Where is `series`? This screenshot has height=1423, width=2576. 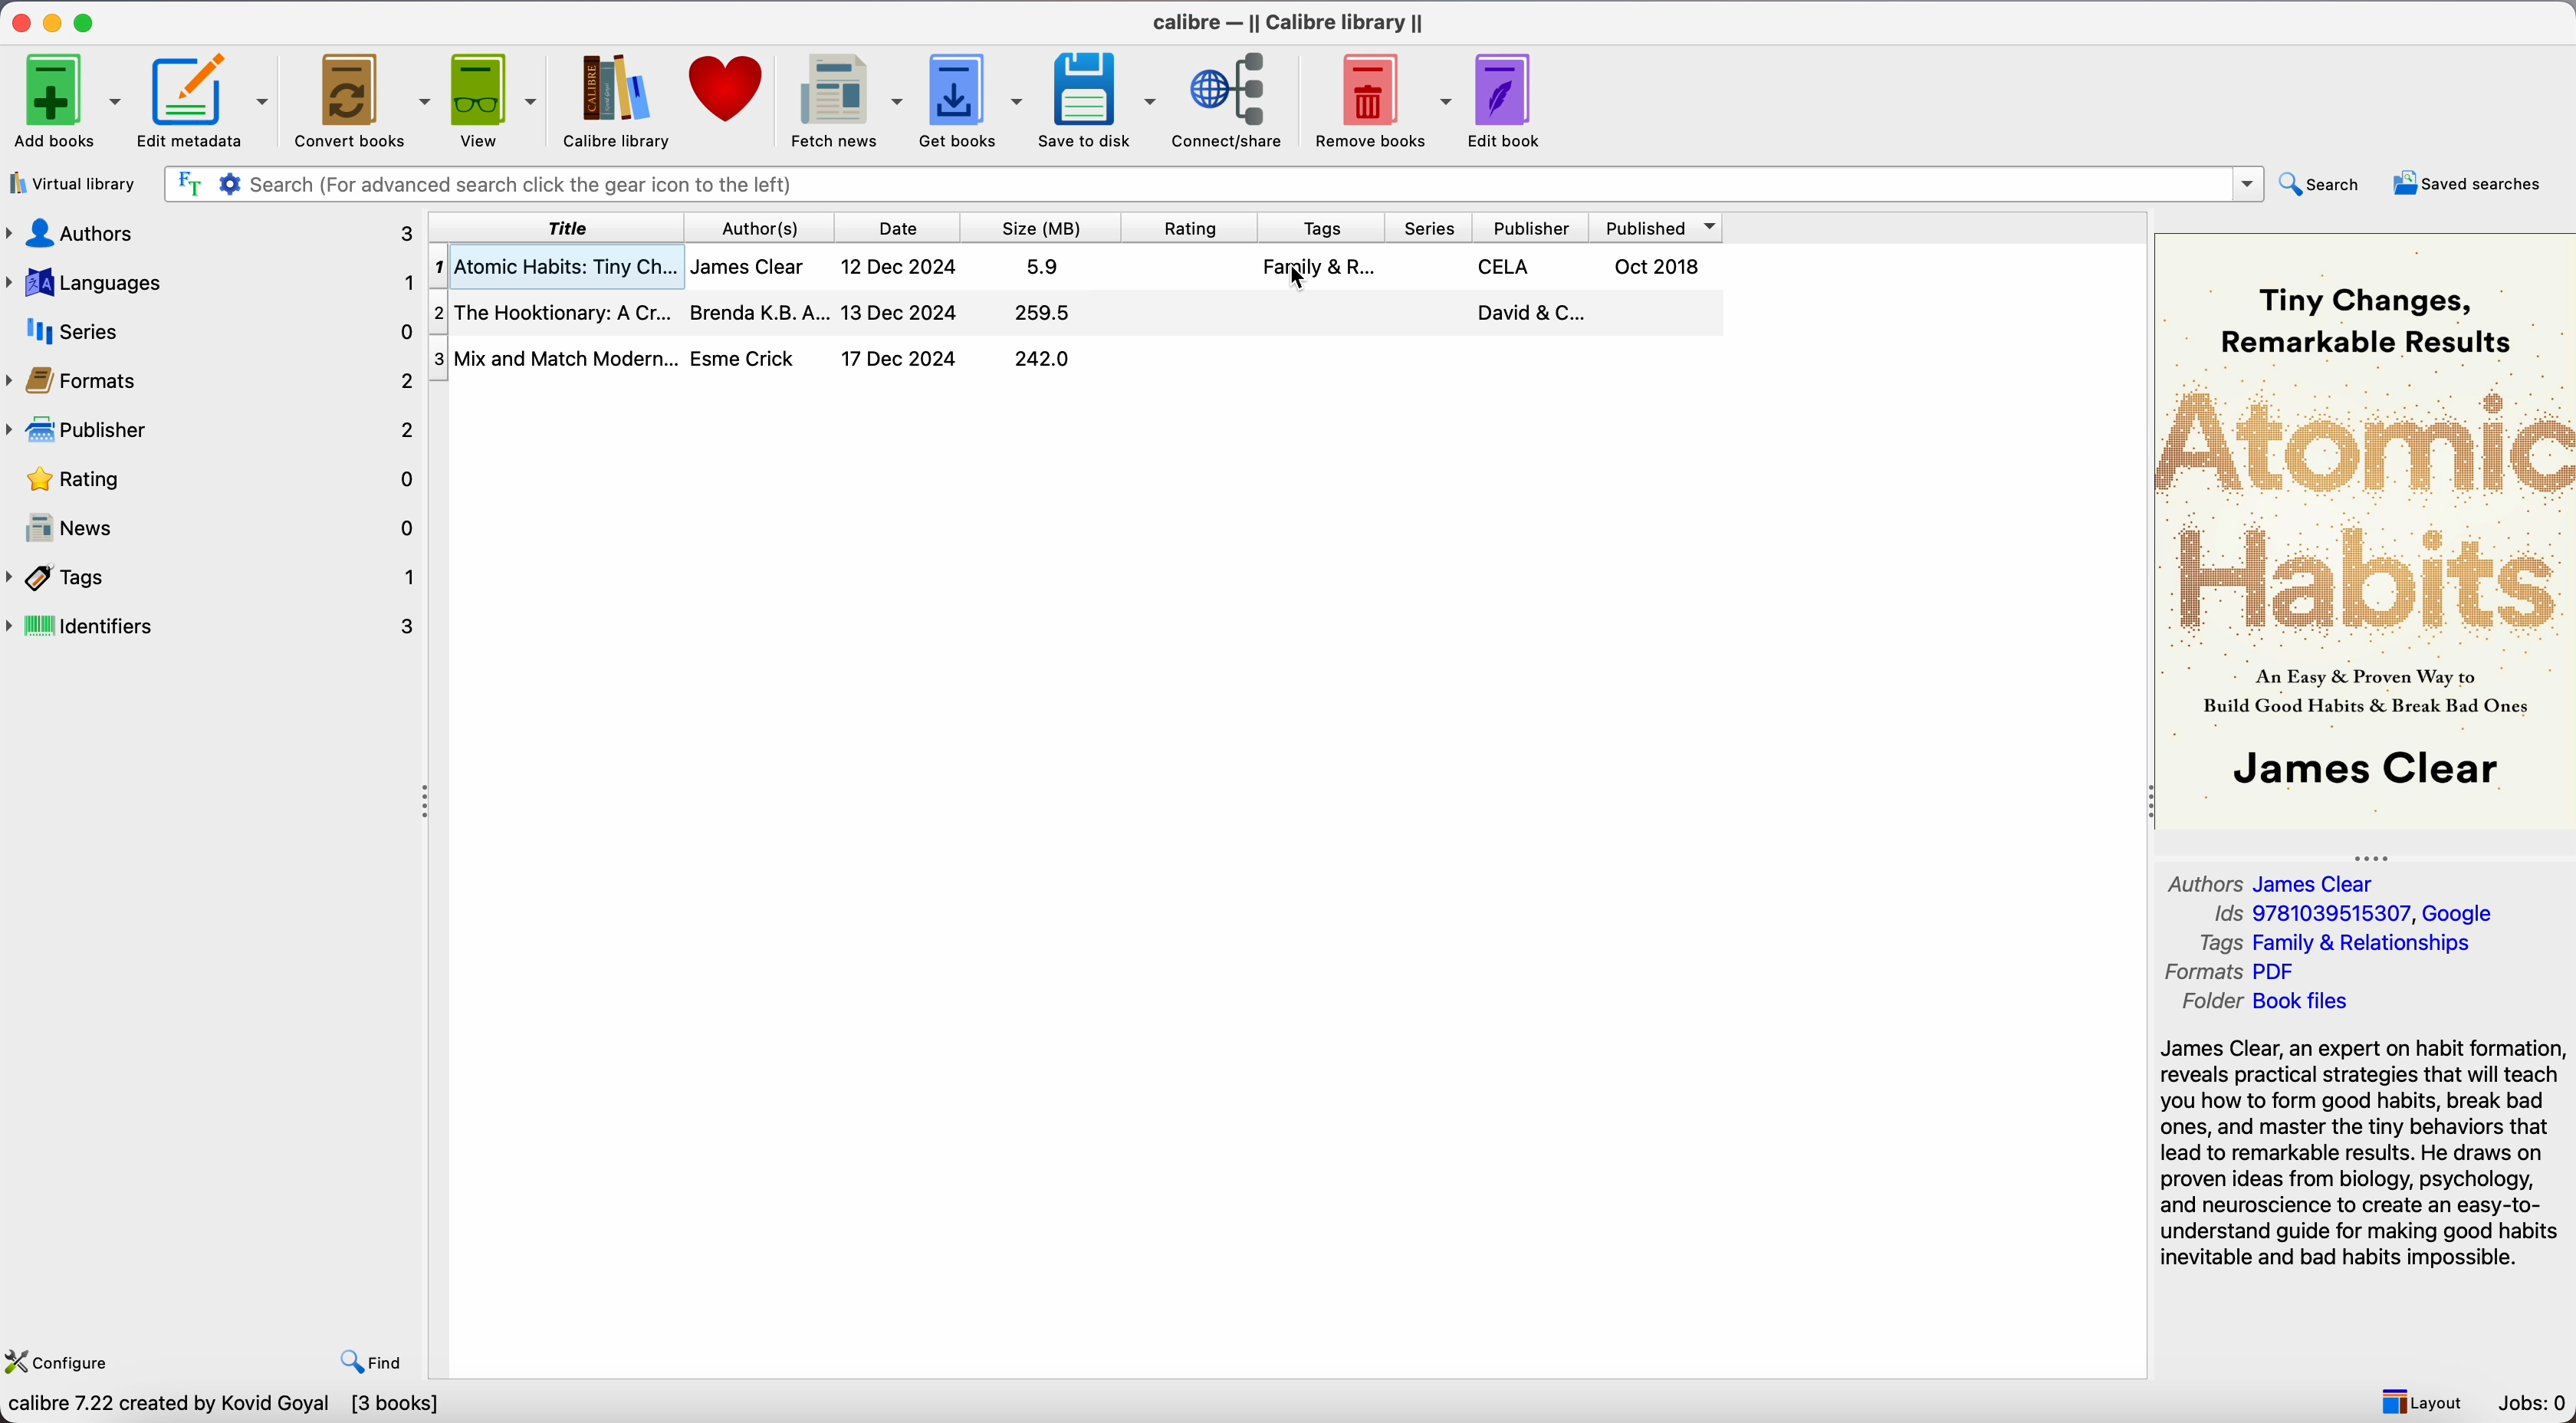
series is located at coordinates (209, 331).